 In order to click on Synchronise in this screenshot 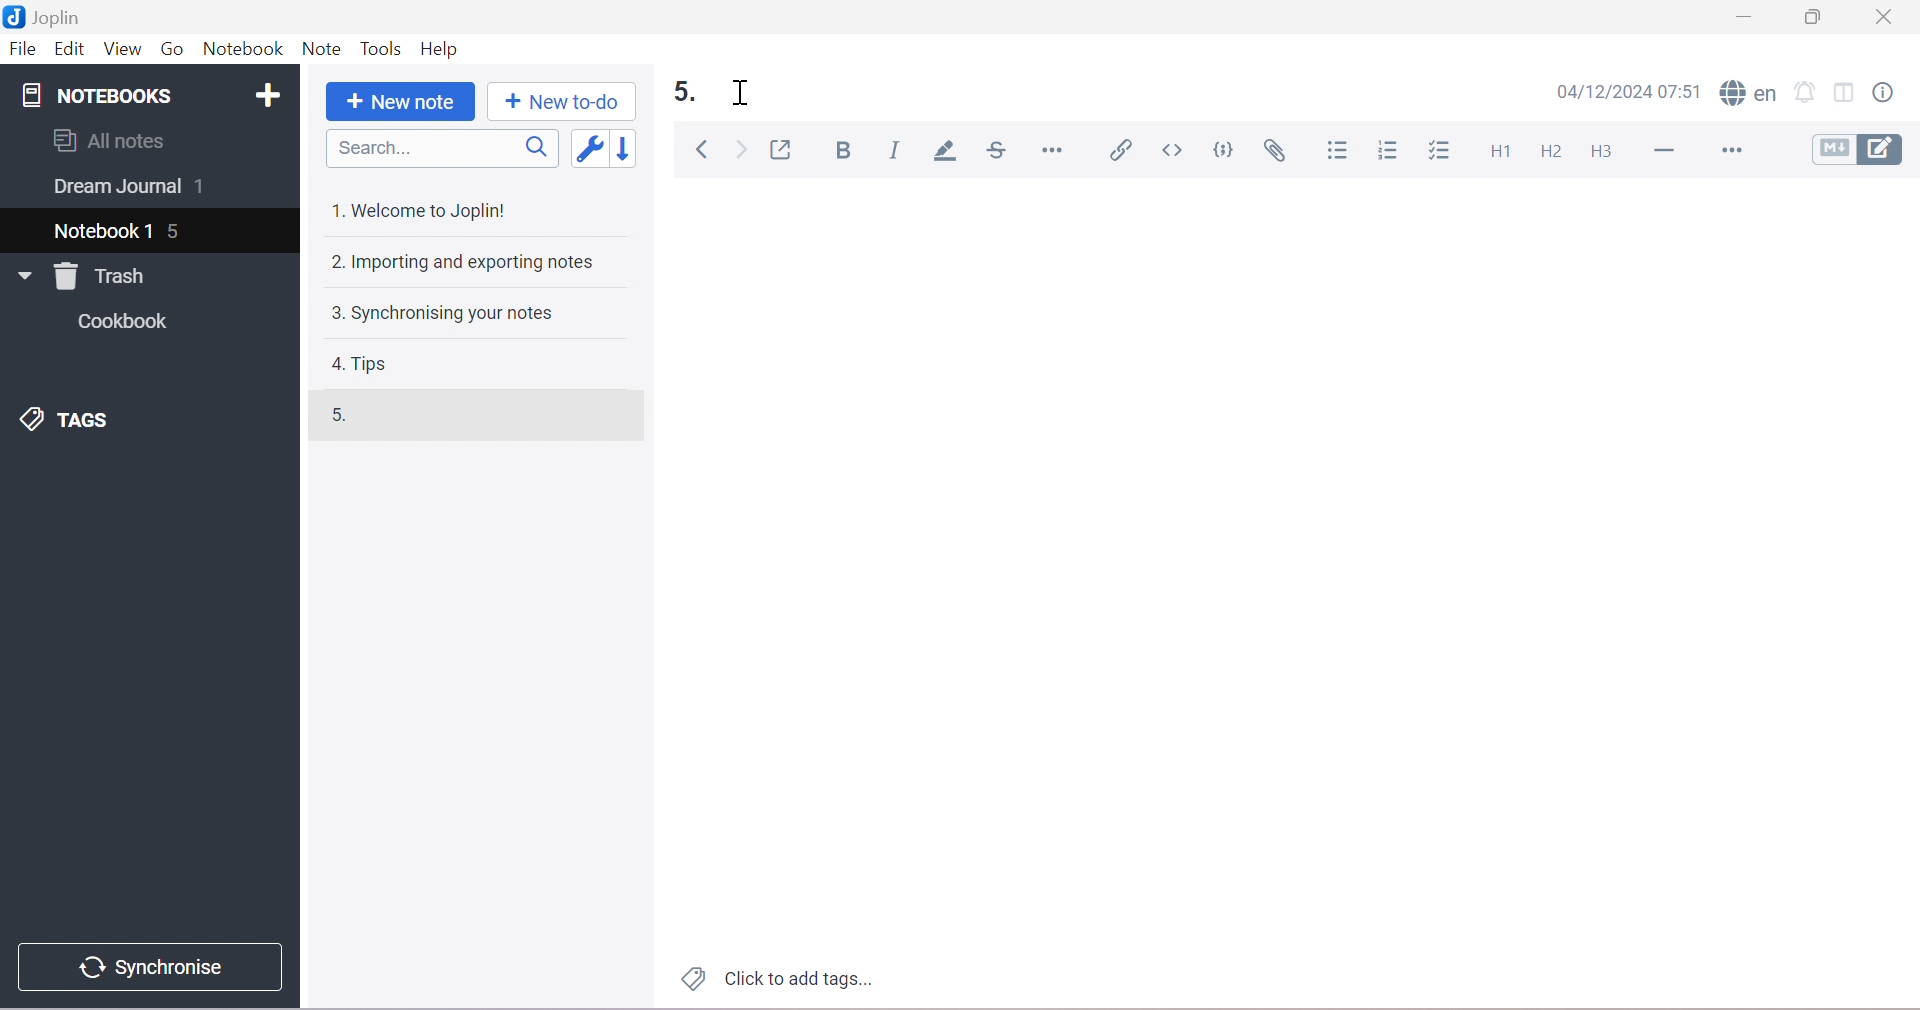, I will do `click(157, 967)`.